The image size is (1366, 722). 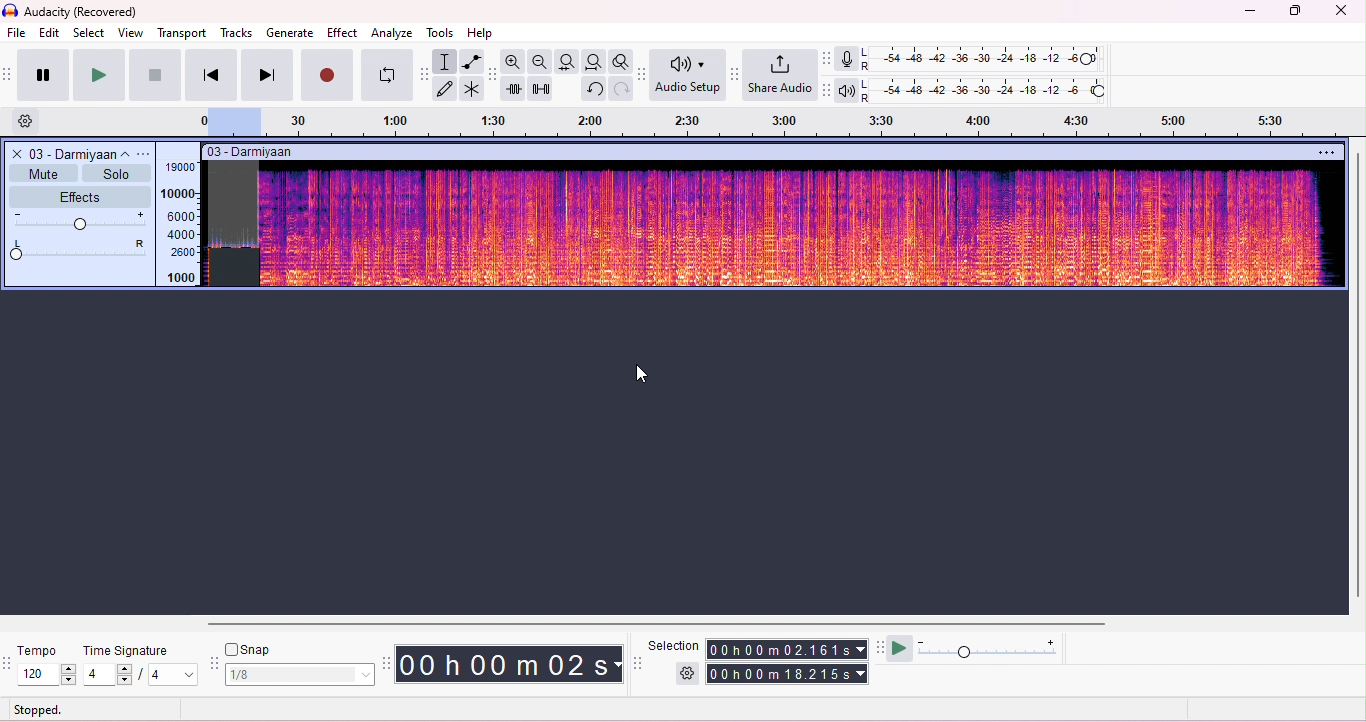 What do you see at coordinates (254, 648) in the screenshot?
I see `snap` at bounding box center [254, 648].